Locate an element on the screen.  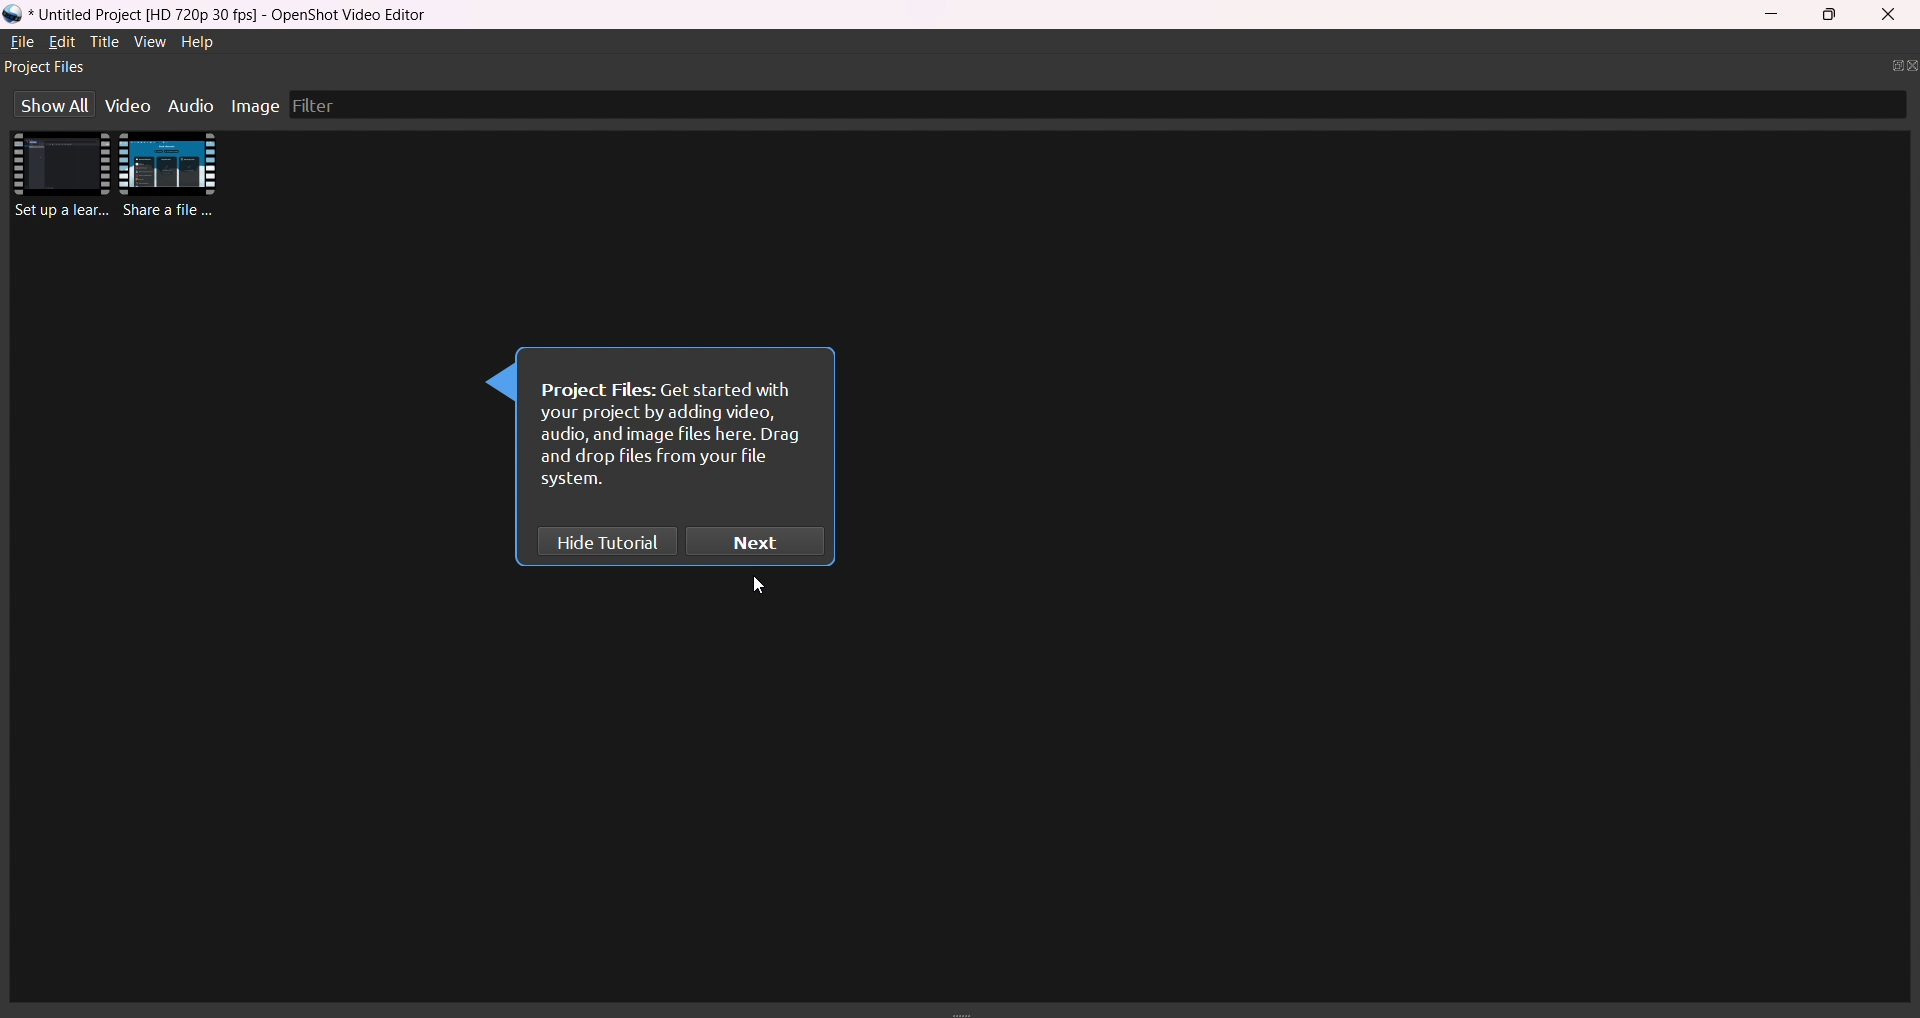
filter is located at coordinates (321, 105).